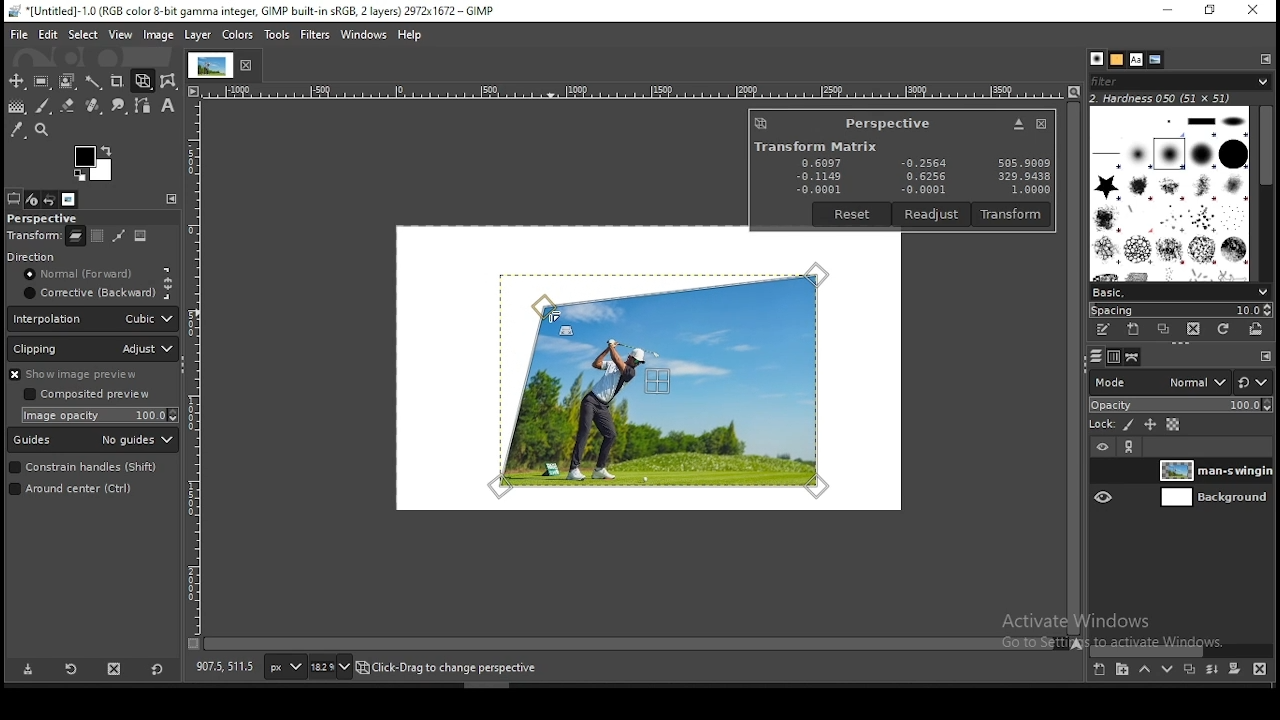 This screenshot has height=720, width=1280. Describe the element at coordinates (1119, 670) in the screenshot. I see `new layer group` at that location.